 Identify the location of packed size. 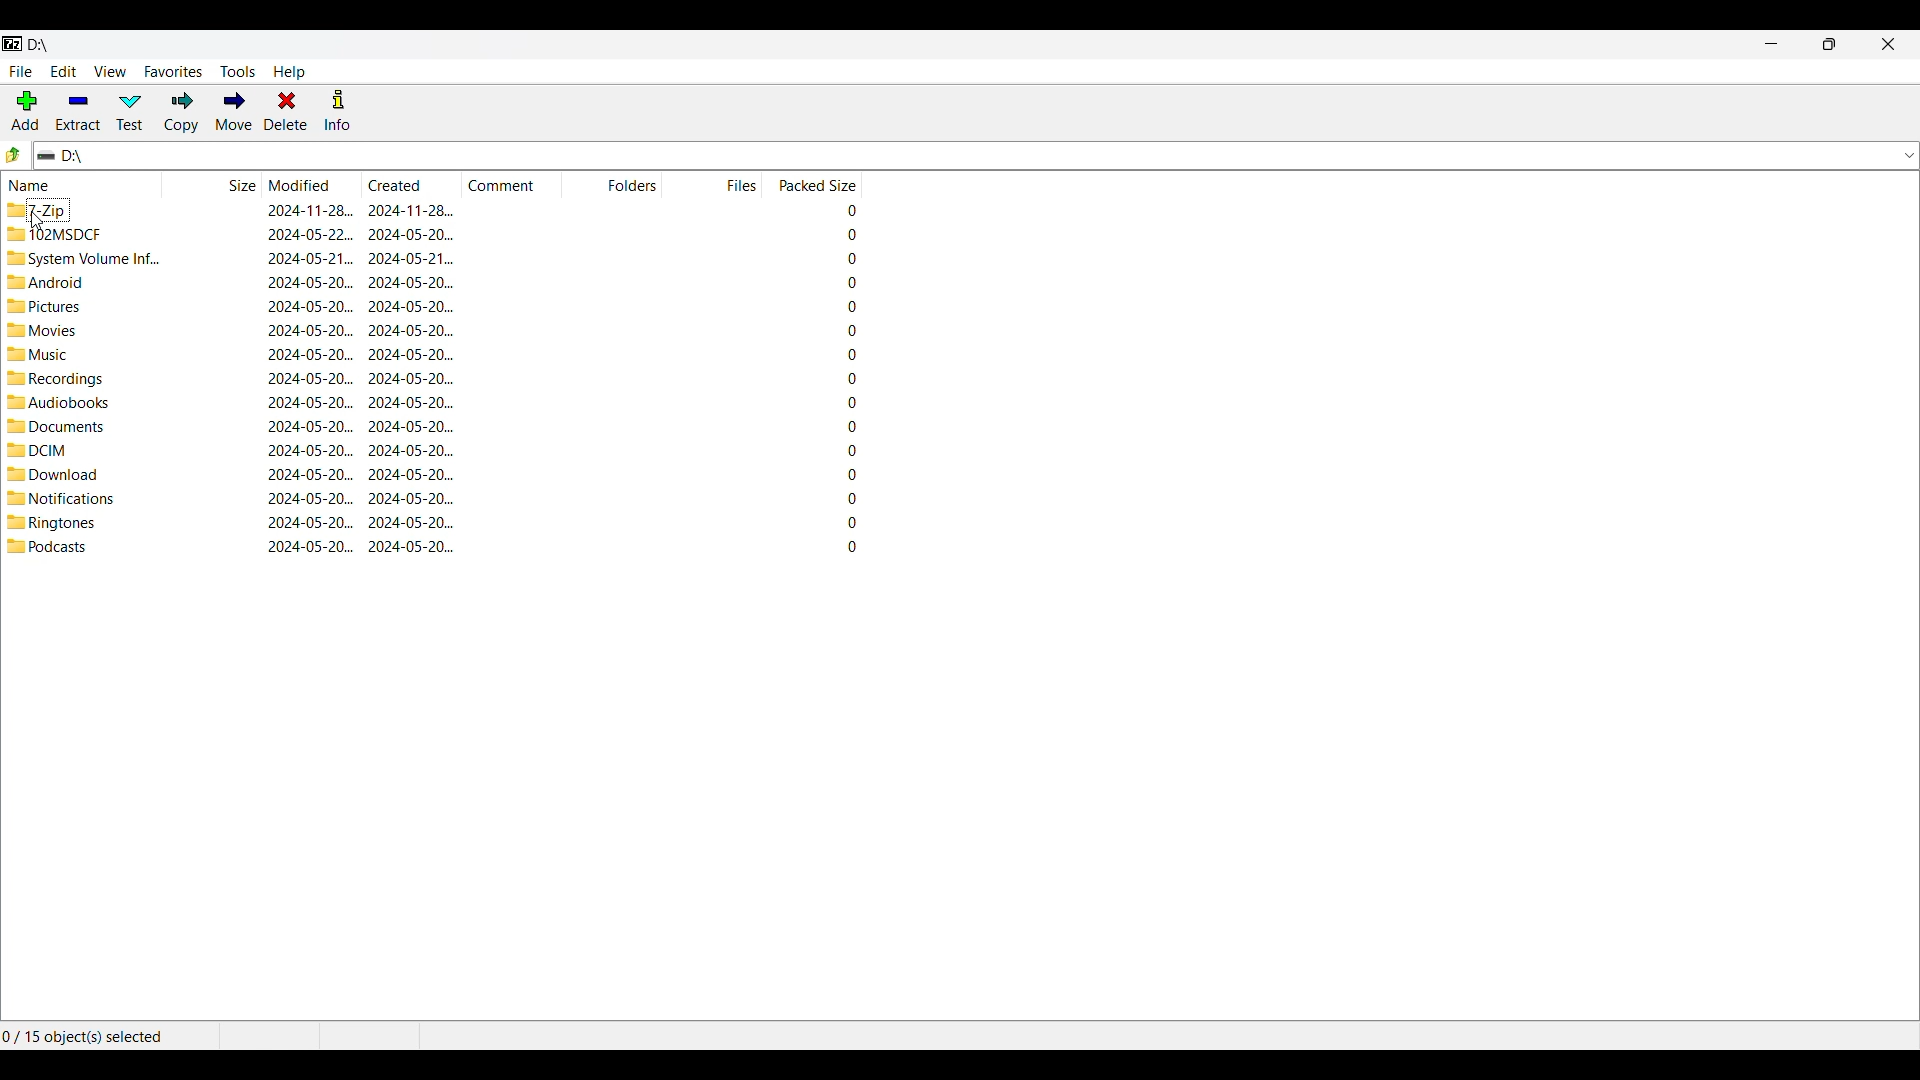
(846, 354).